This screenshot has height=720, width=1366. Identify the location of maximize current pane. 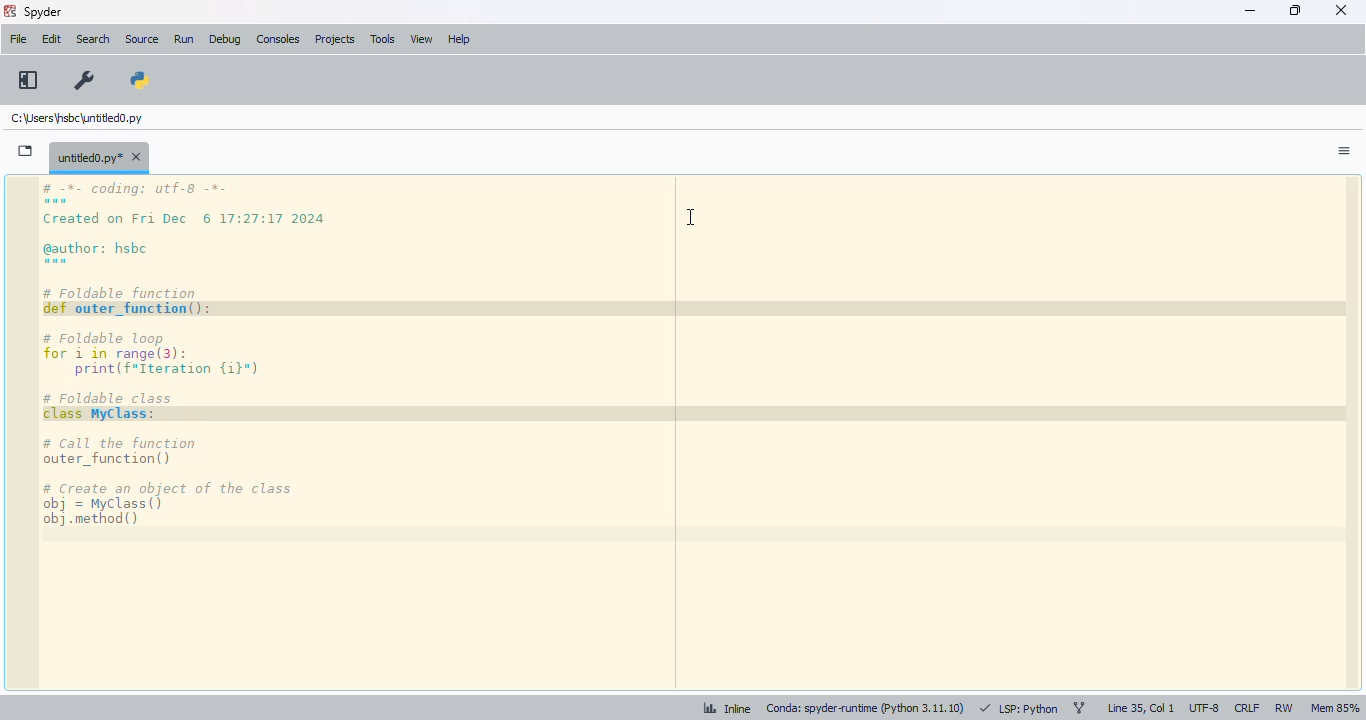
(27, 79).